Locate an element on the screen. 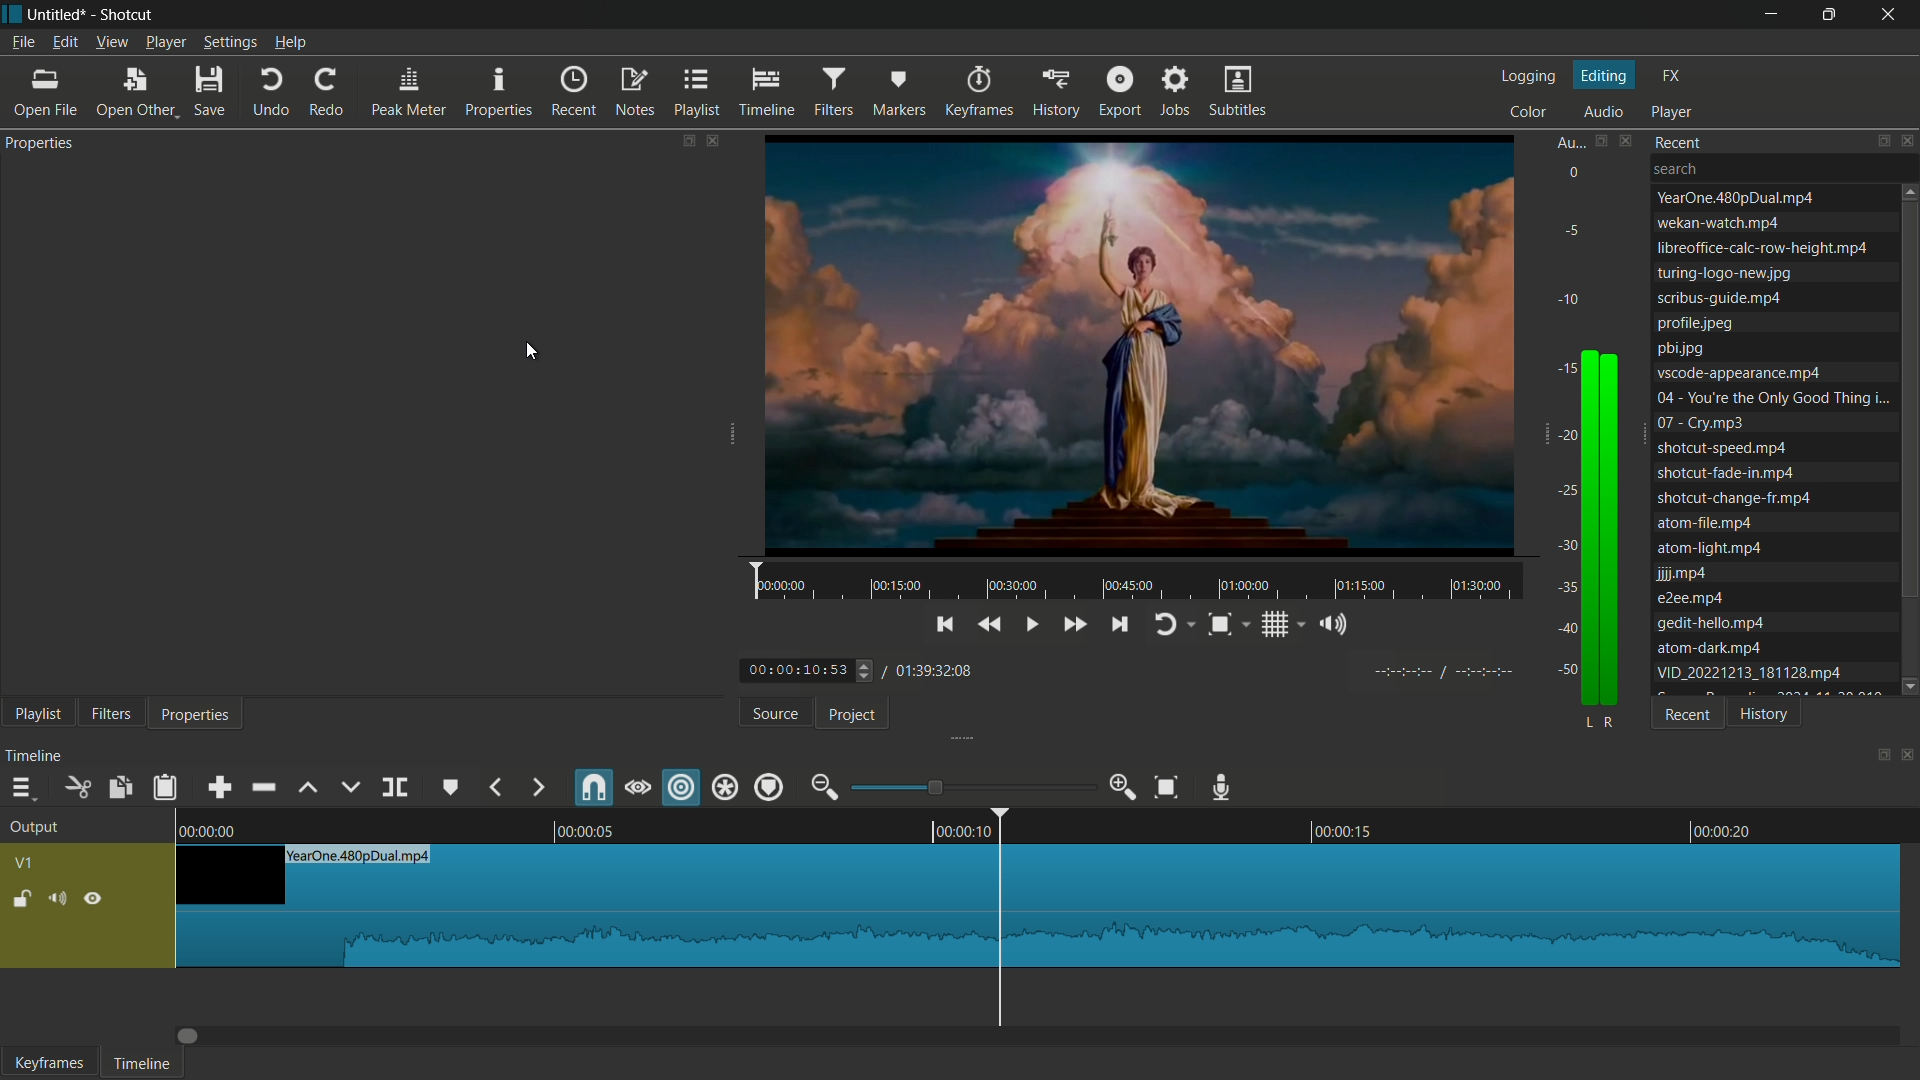 The width and height of the screenshot is (1920, 1080). timeline is located at coordinates (768, 93).